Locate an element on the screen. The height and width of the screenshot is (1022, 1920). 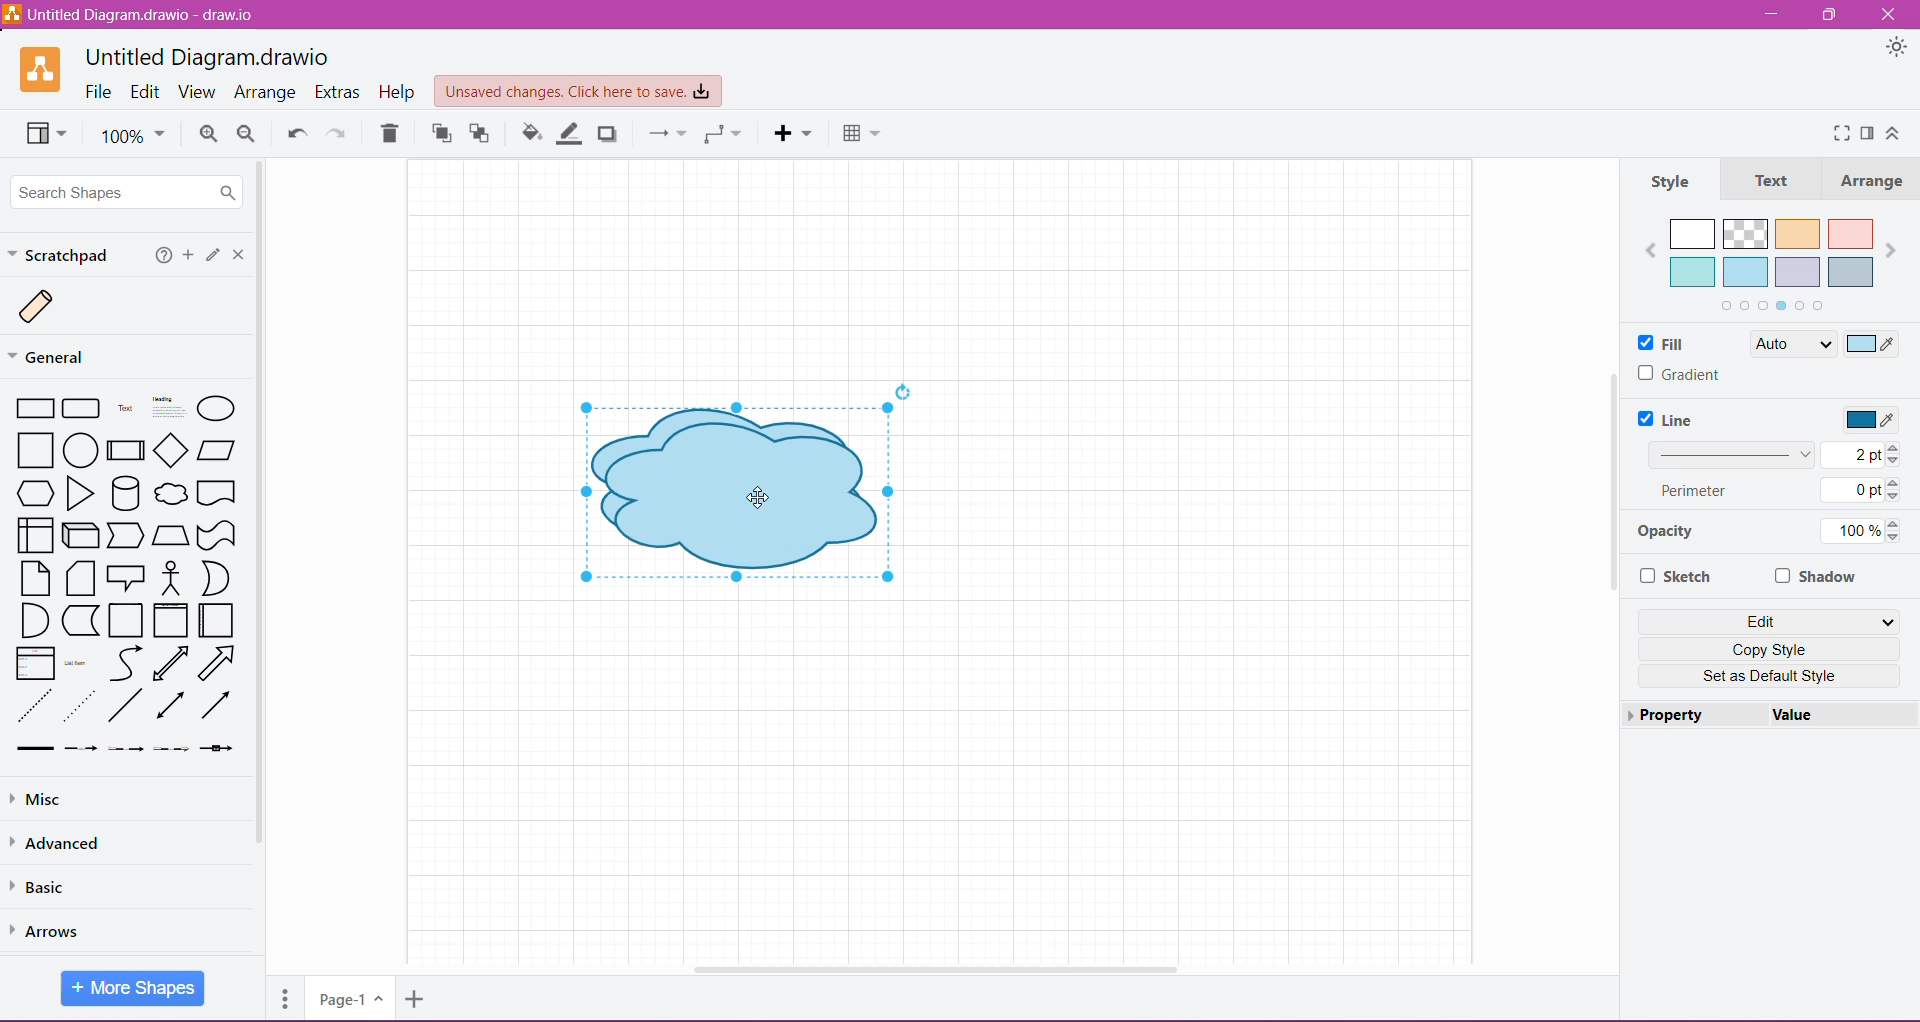
Unsaved Changes. Click here to save is located at coordinates (577, 91).